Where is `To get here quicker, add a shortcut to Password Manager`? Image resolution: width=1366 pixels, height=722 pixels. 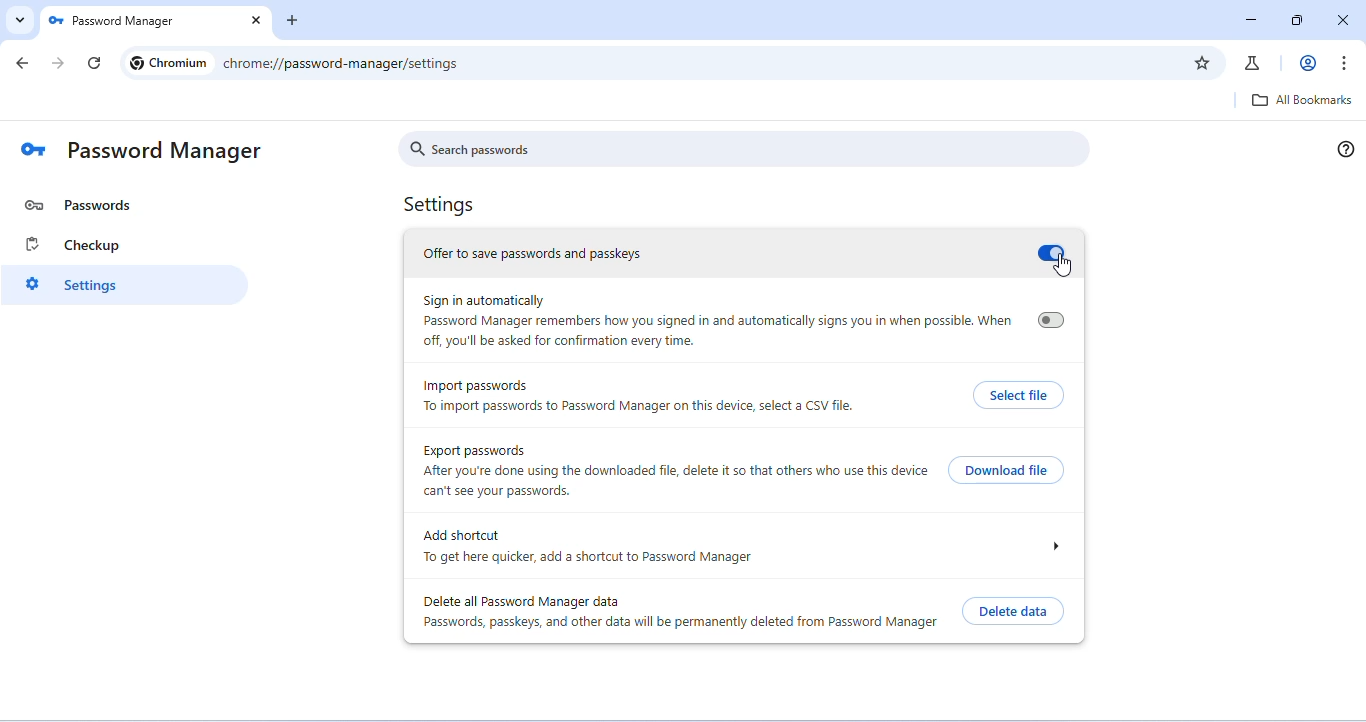 To get here quicker, add a shortcut to Password Manager is located at coordinates (586, 556).